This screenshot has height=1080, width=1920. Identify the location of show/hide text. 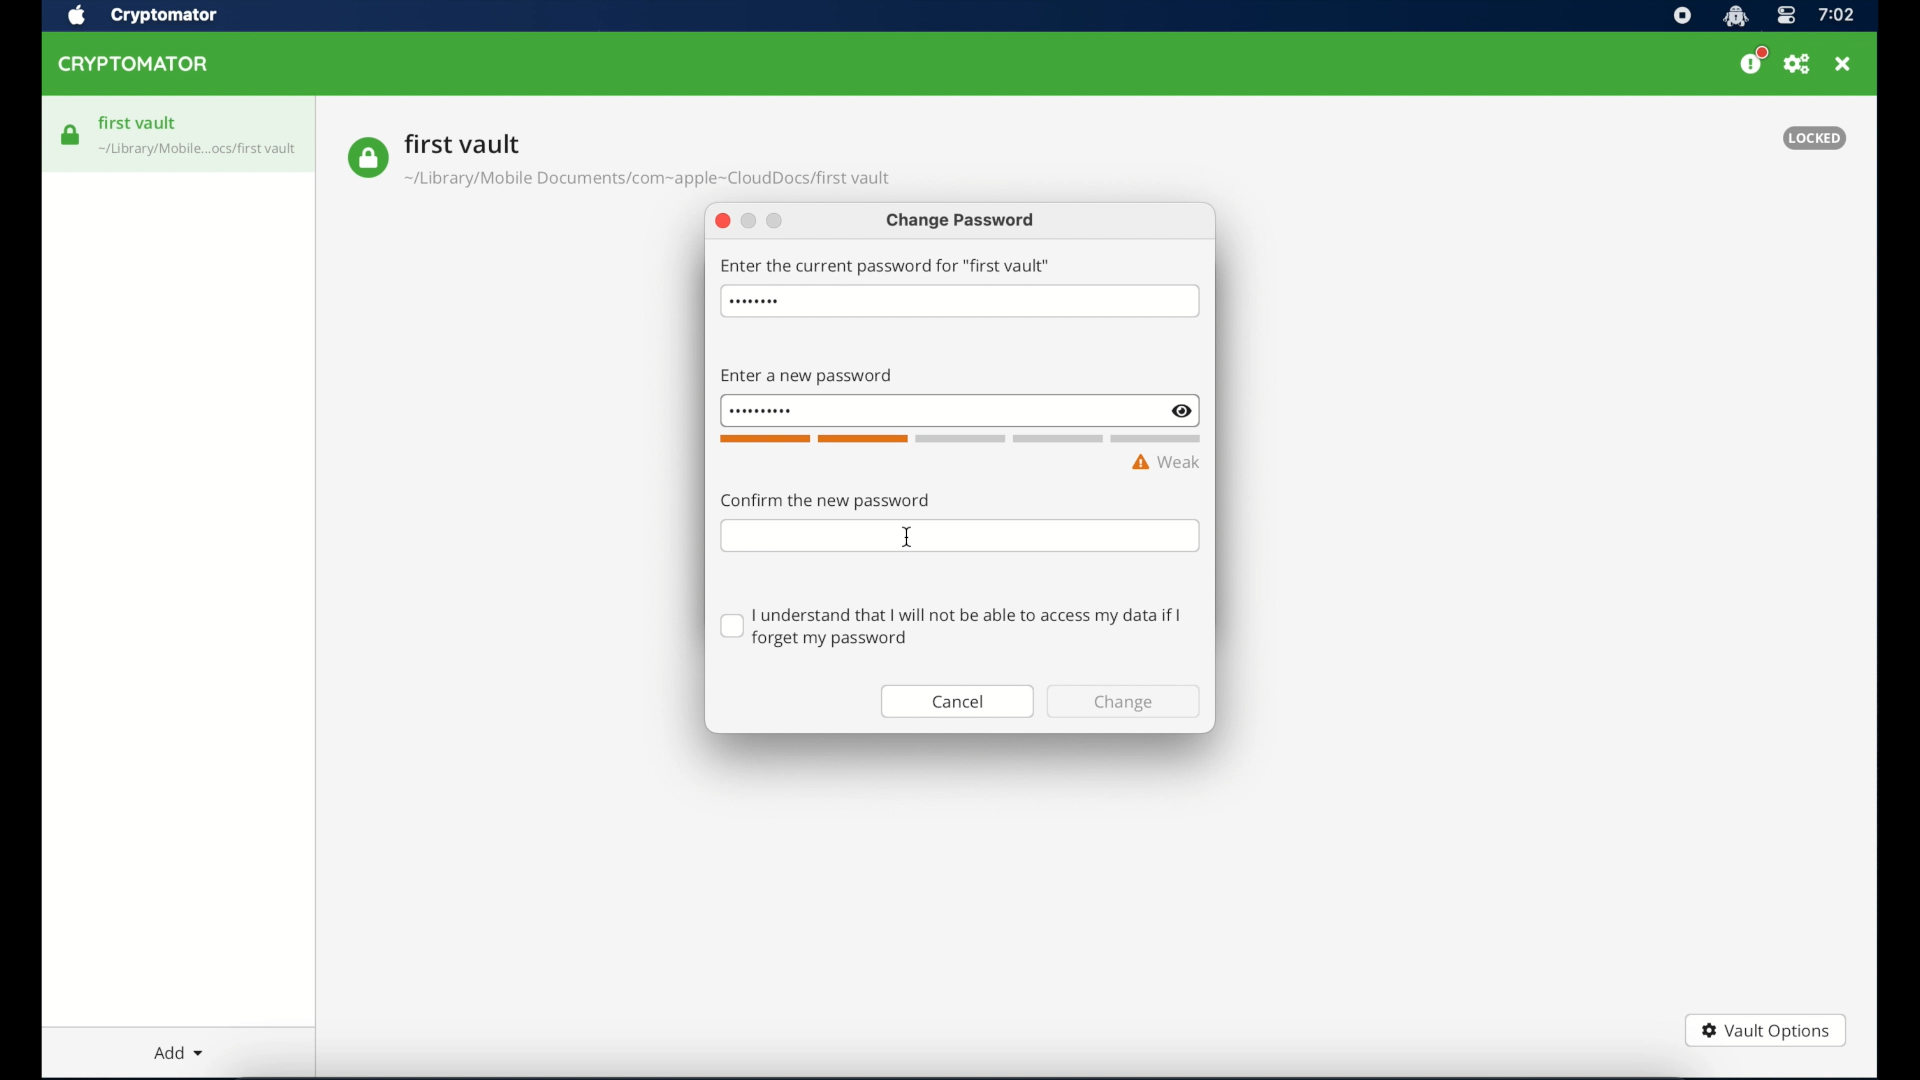
(1180, 411).